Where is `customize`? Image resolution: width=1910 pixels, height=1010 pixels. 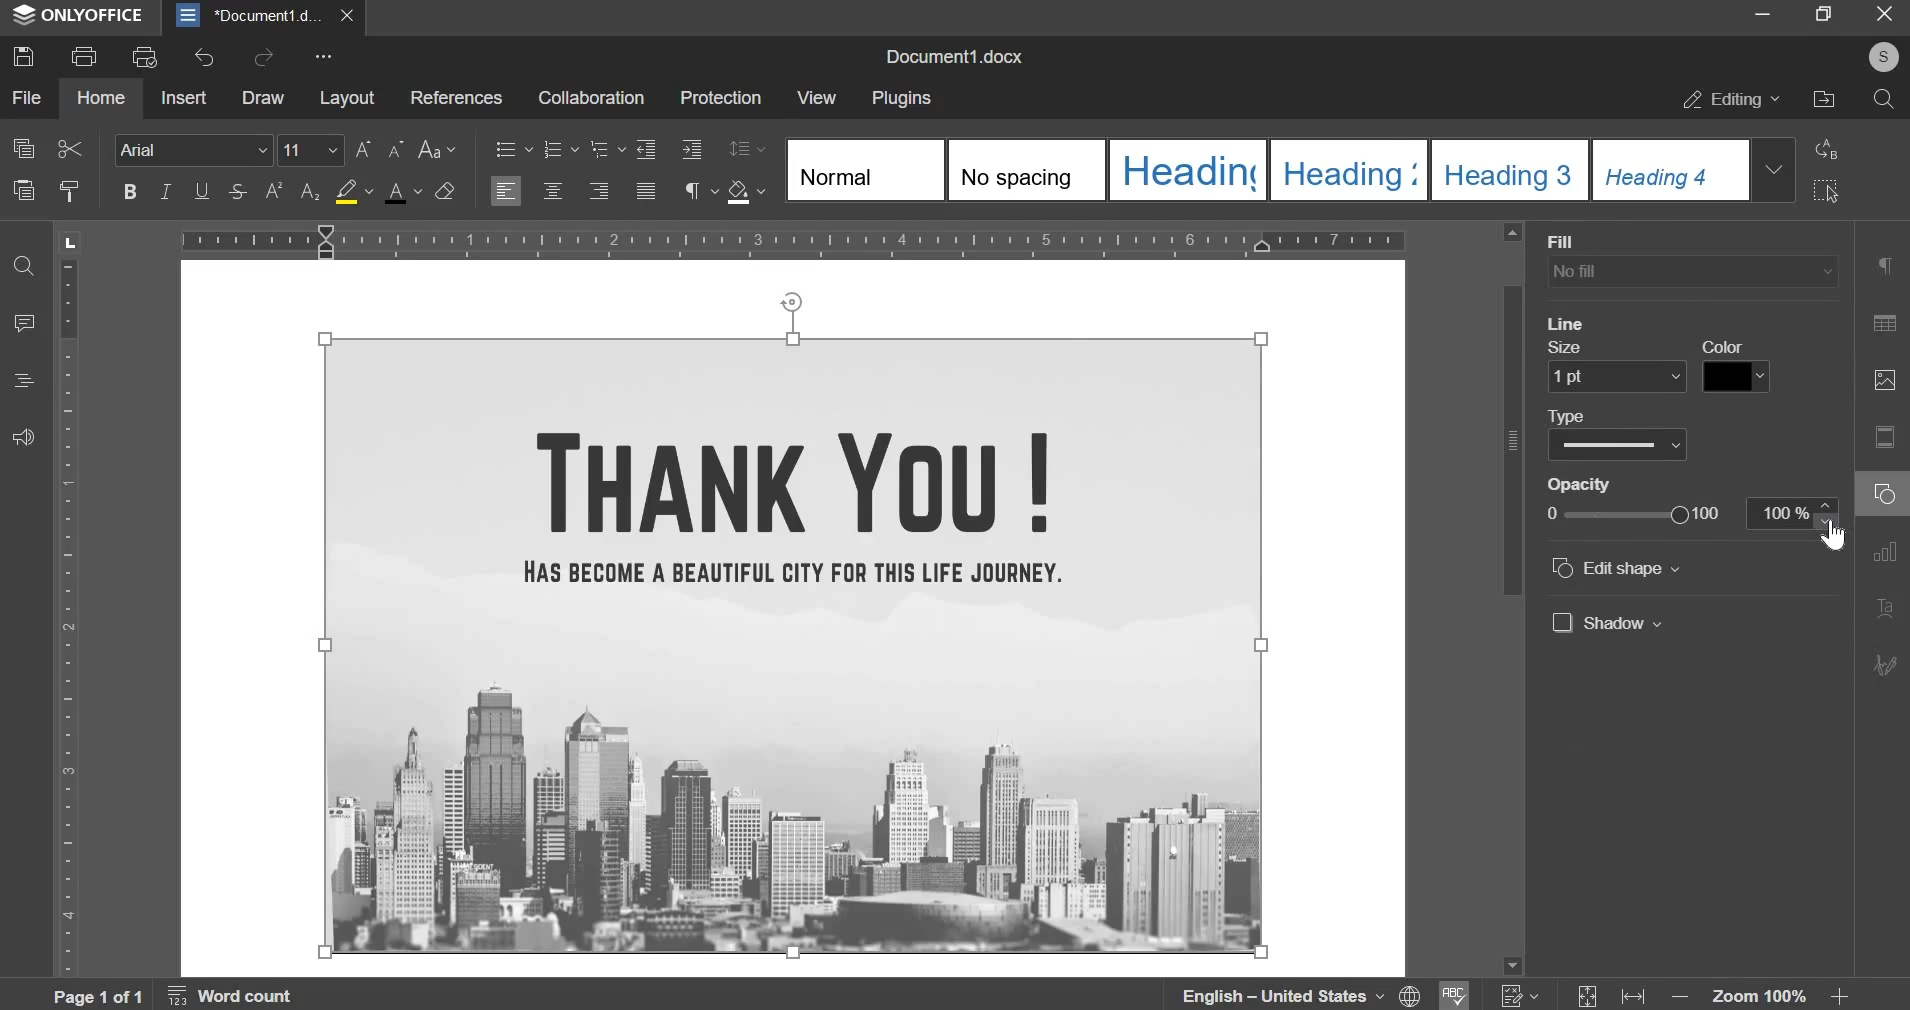
customize is located at coordinates (324, 58).